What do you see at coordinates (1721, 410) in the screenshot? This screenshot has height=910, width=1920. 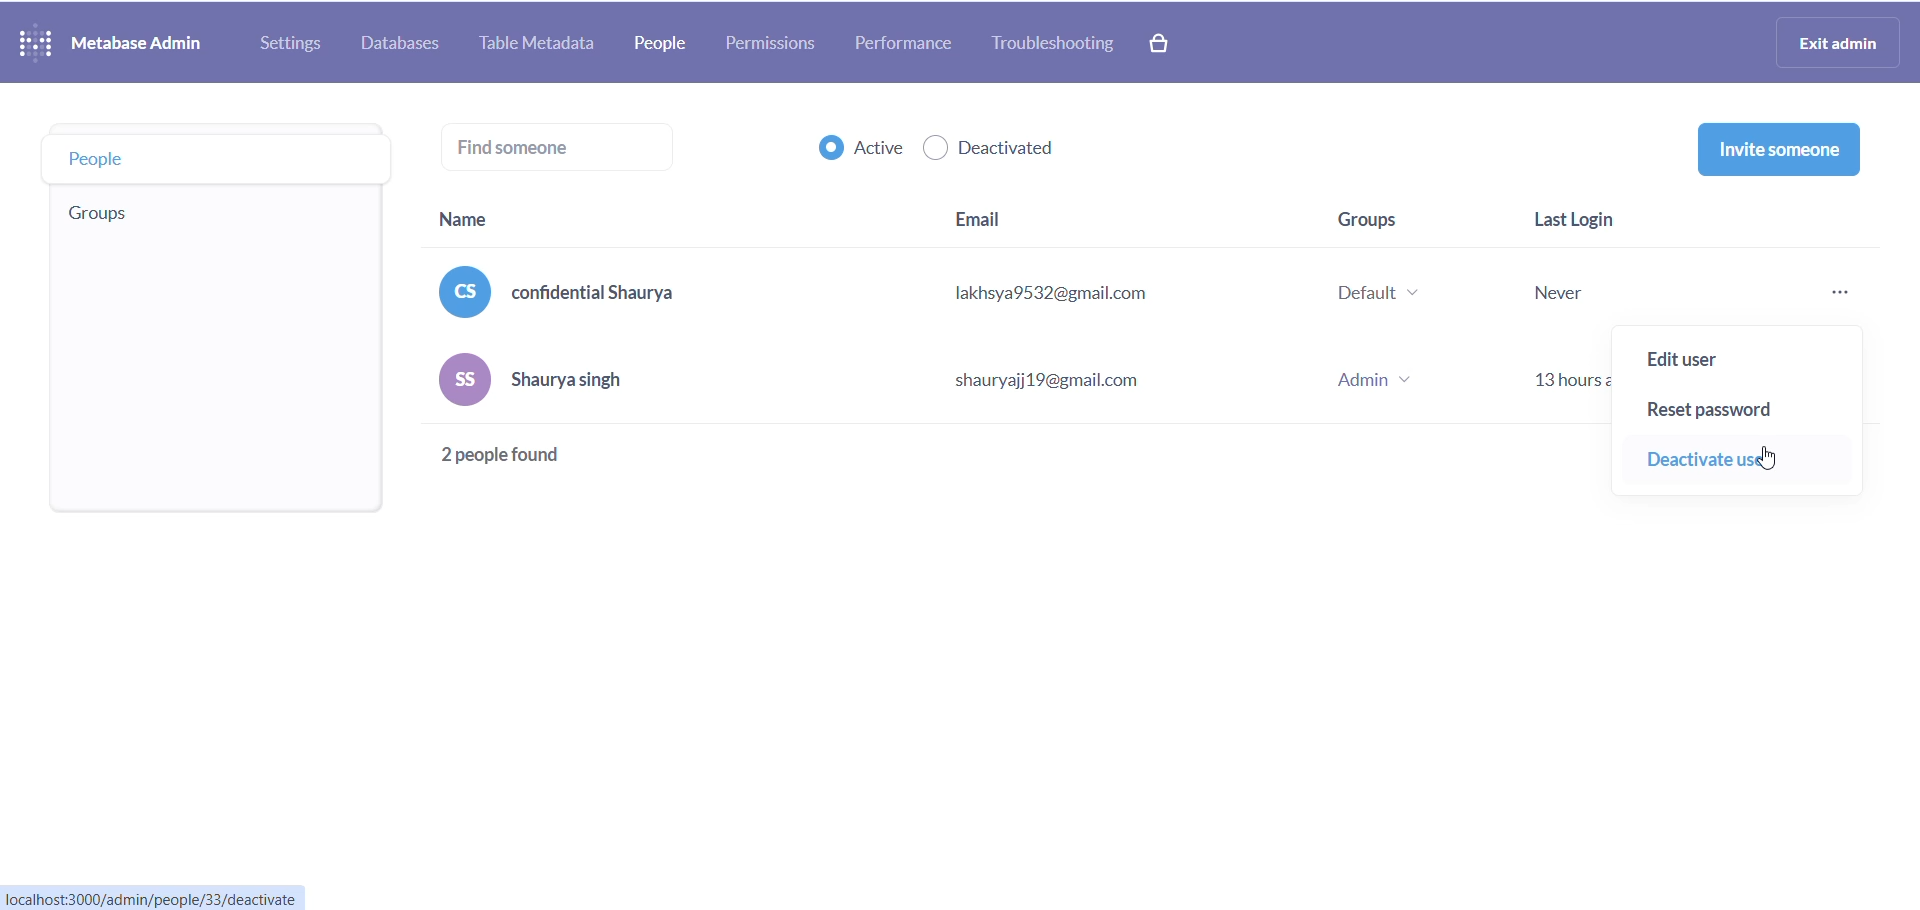 I see `reset password` at bounding box center [1721, 410].